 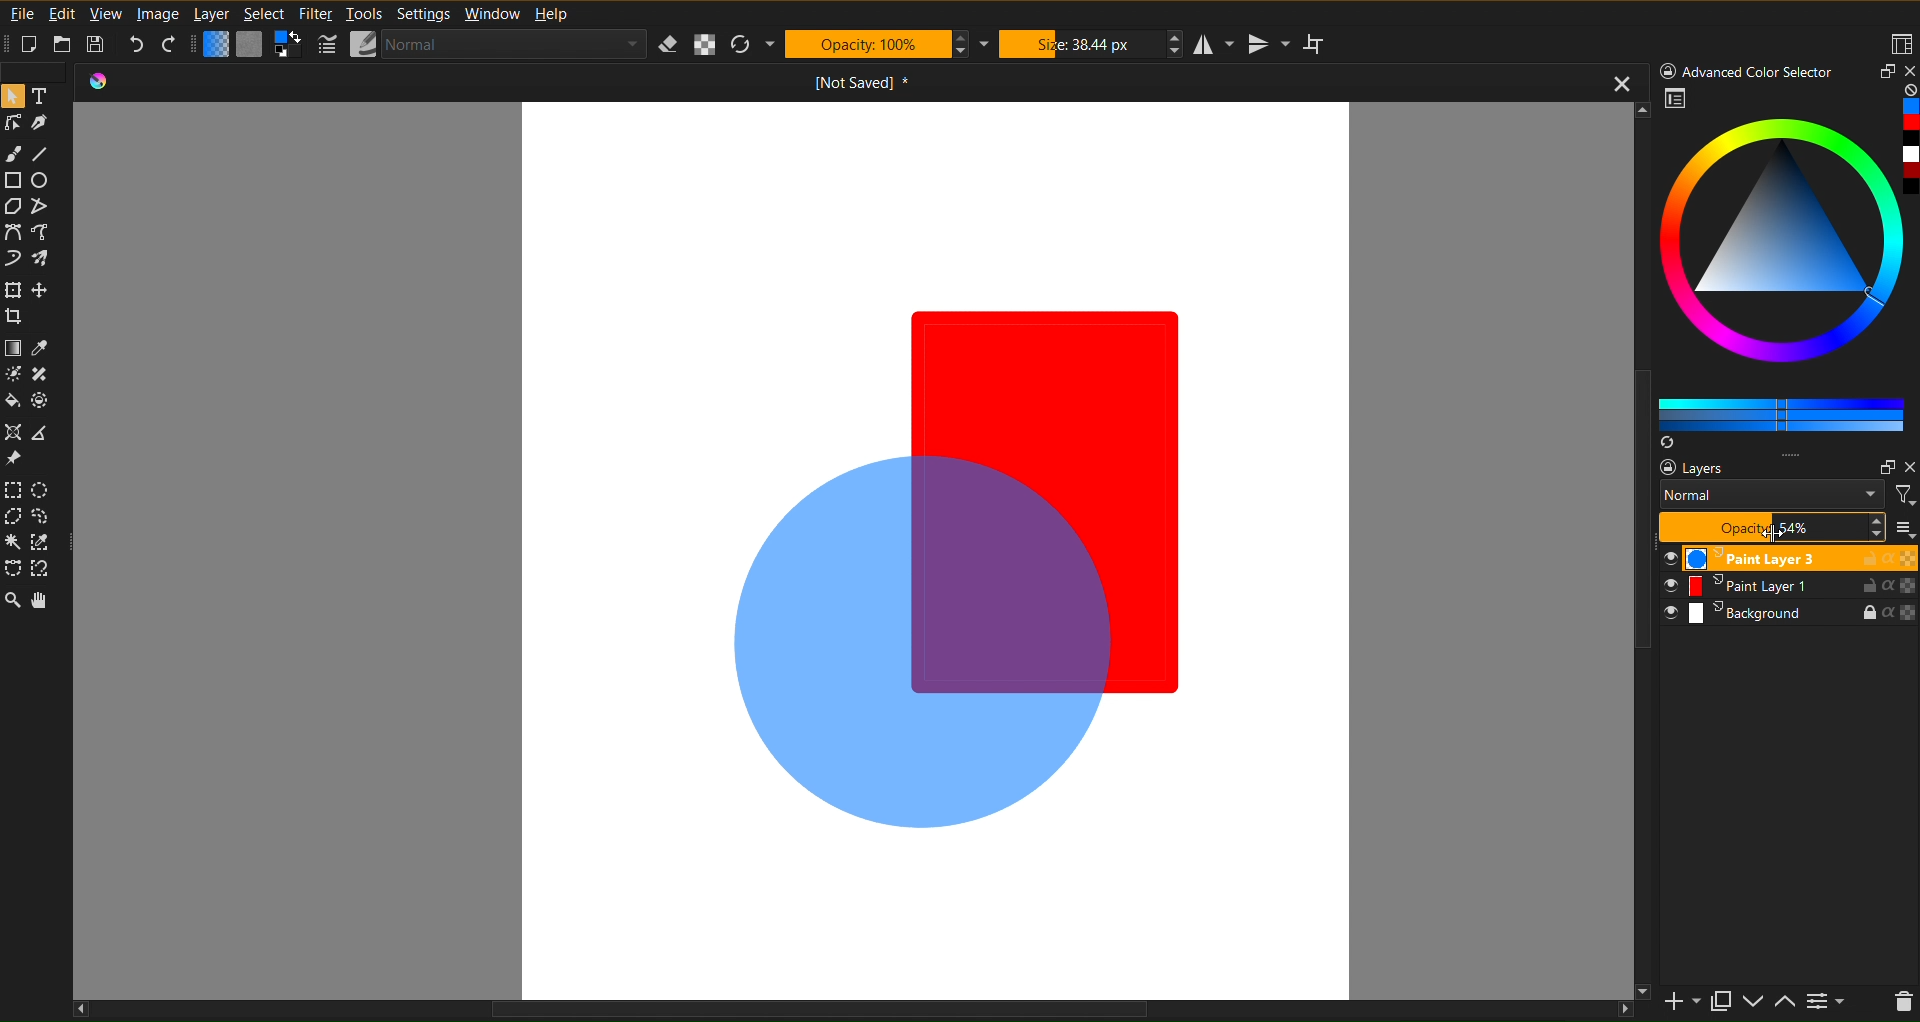 What do you see at coordinates (44, 430) in the screenshot?
I see `Reference Tool` at bounding box center [44, 430].